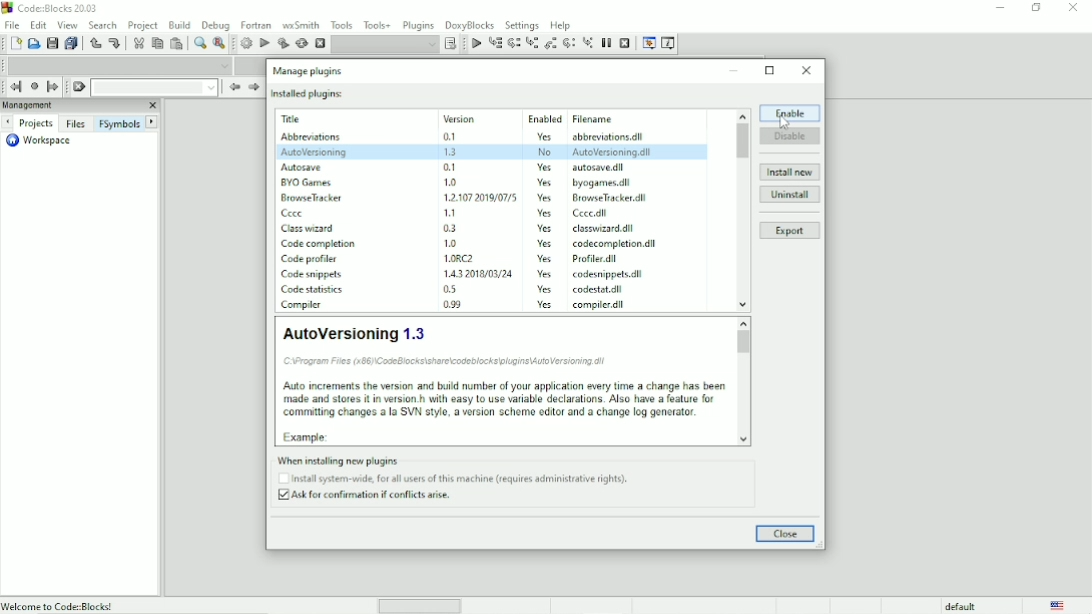  What do you see at coordinates (549, 44) in the screenshot?
I see `Step out` at bounding box center [549, 44].